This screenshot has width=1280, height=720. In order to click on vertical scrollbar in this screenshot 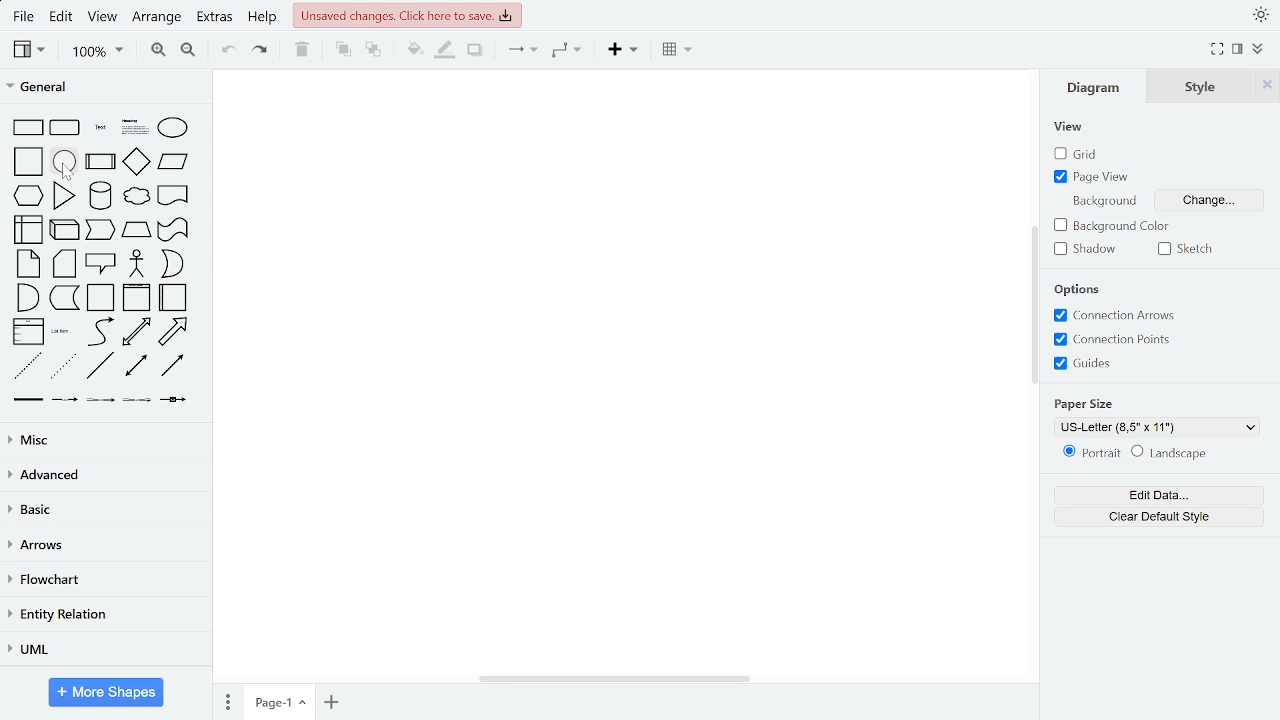, I will do `click(1034, 304)`.